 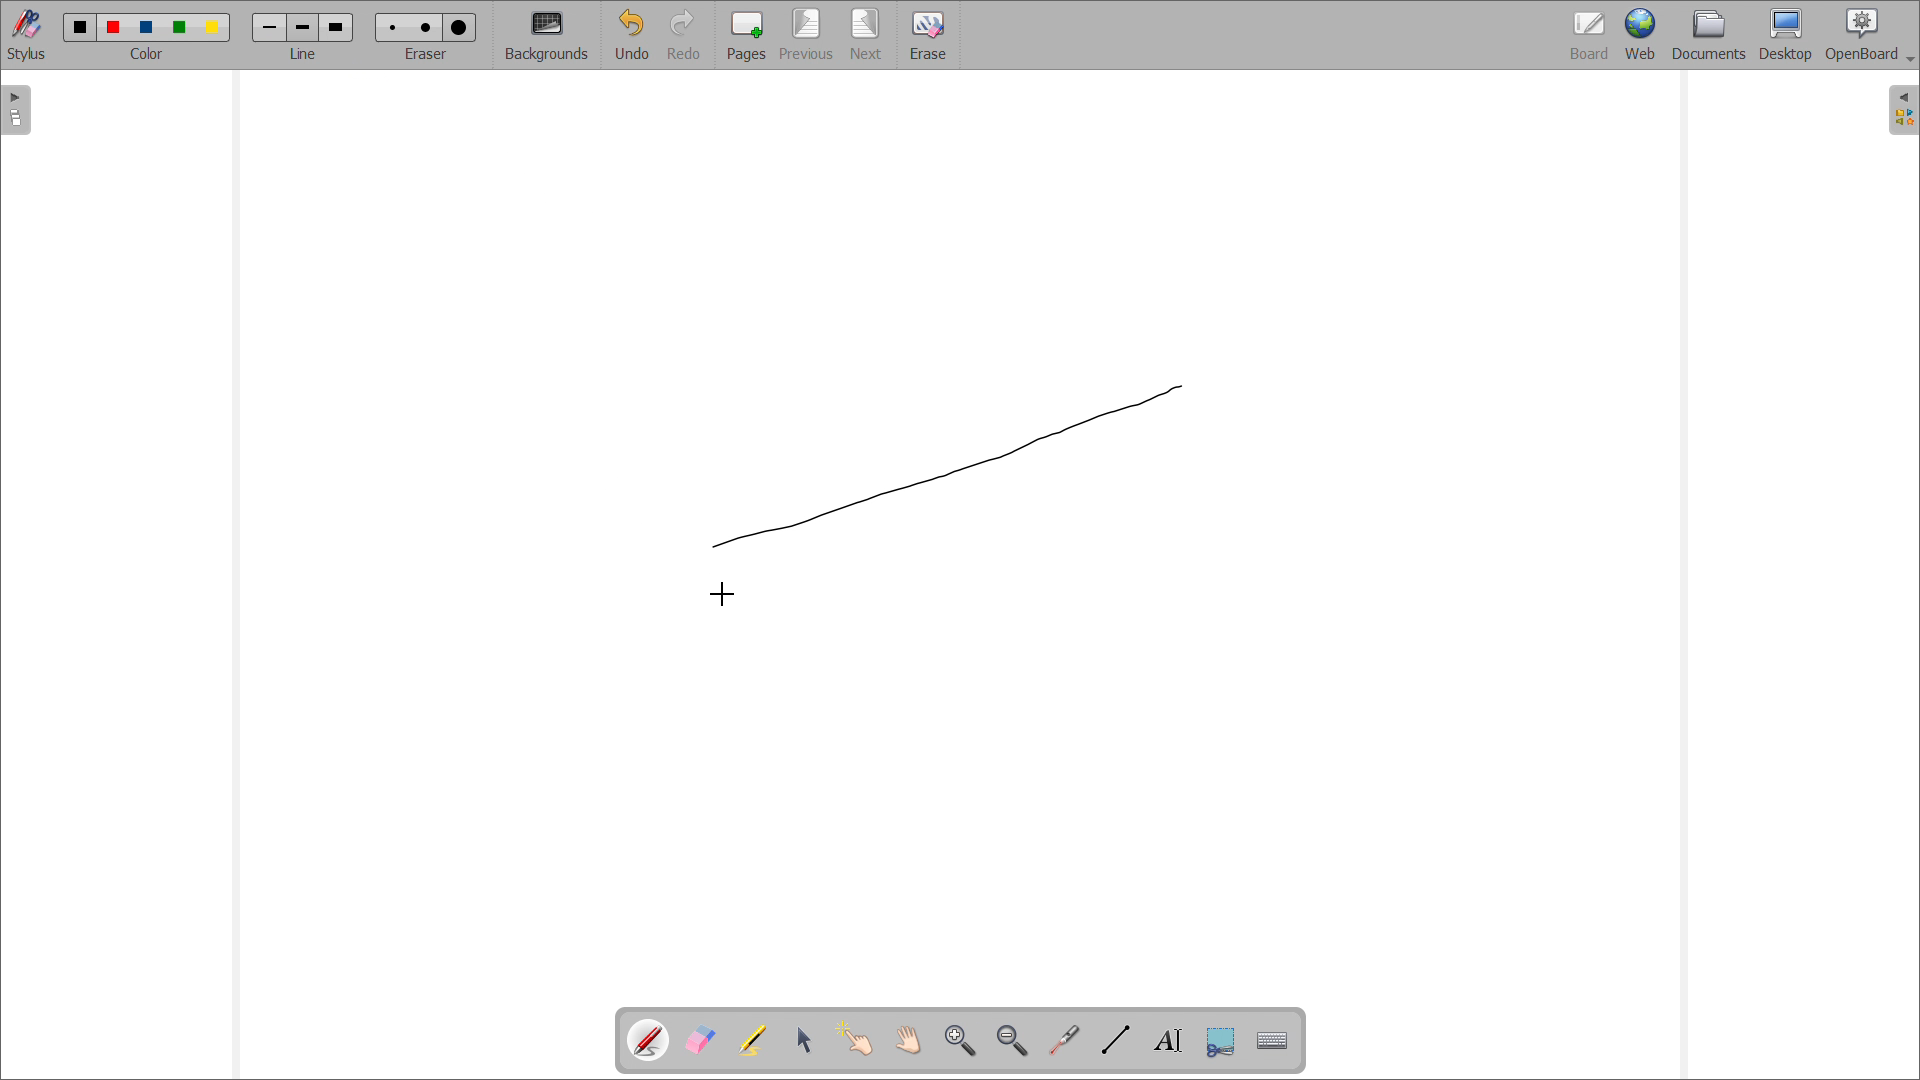 I want to click on virtual laser pointer, so click(x=1066, y=1038).